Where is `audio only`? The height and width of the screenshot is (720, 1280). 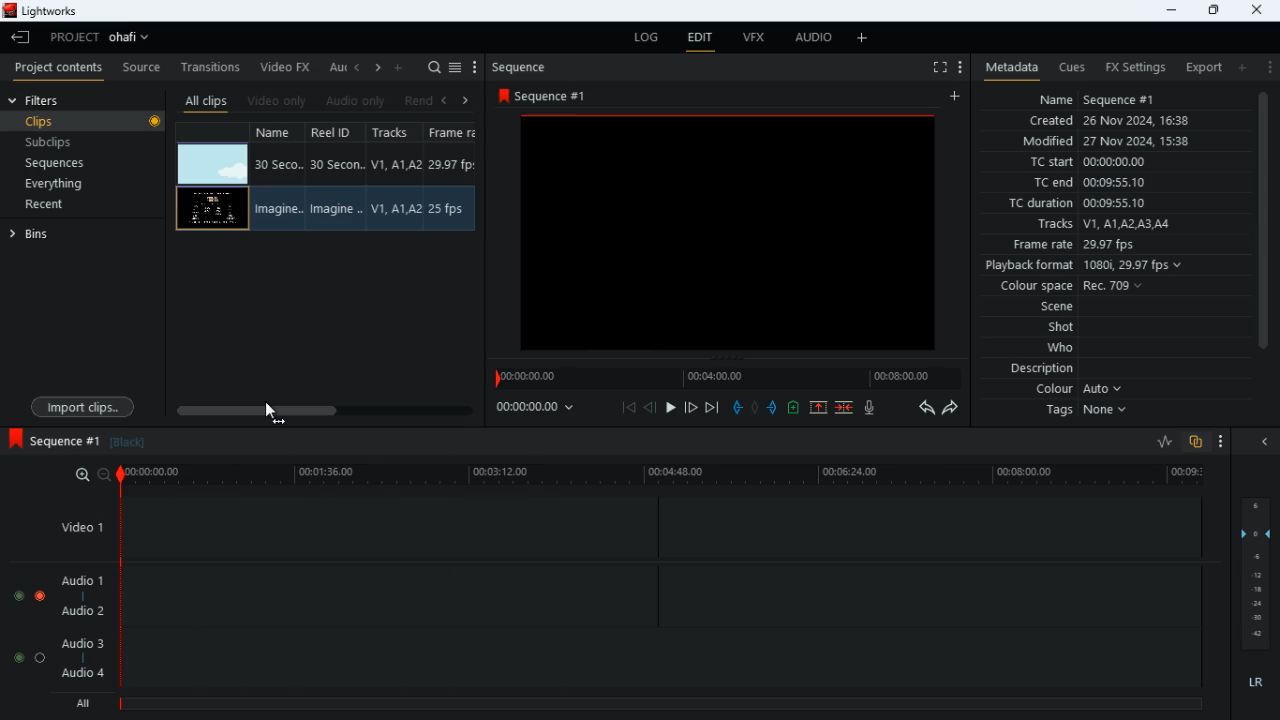
audio only is located at coordinates (358, 99).